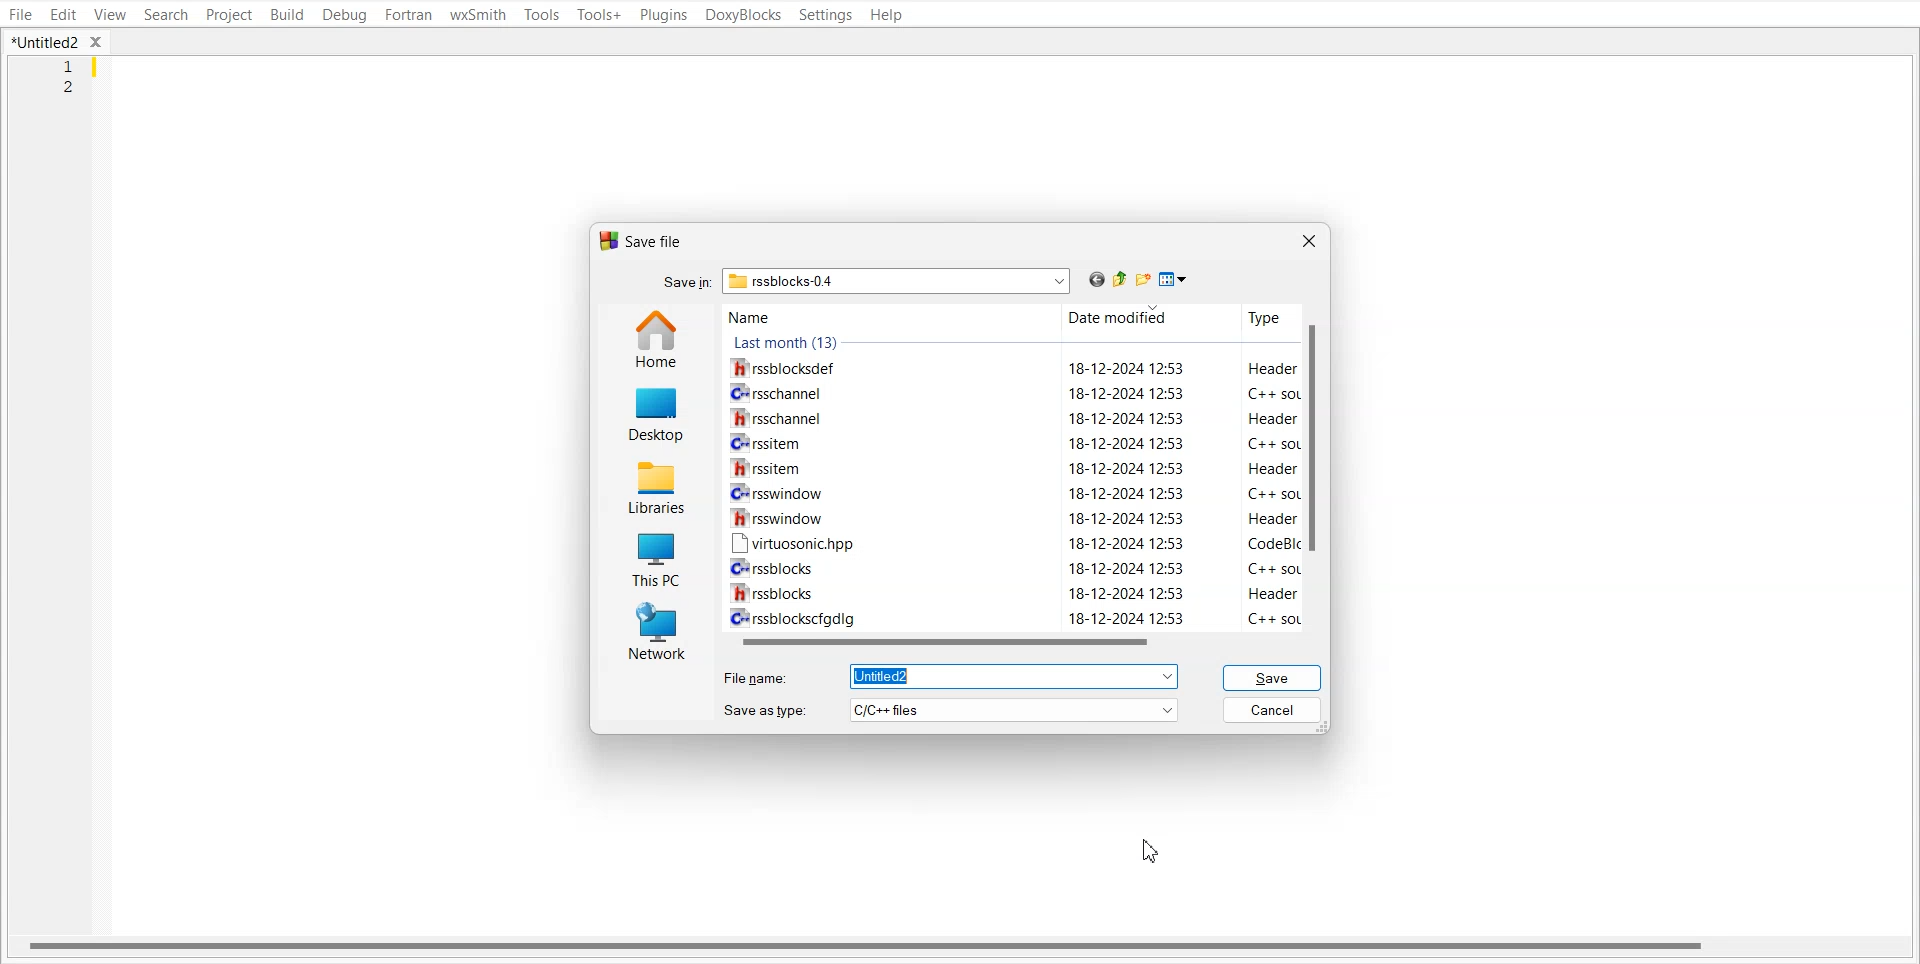  Describe the element at coordinates (1135, 316) in the screenshot. I see `Date modified` at that location.